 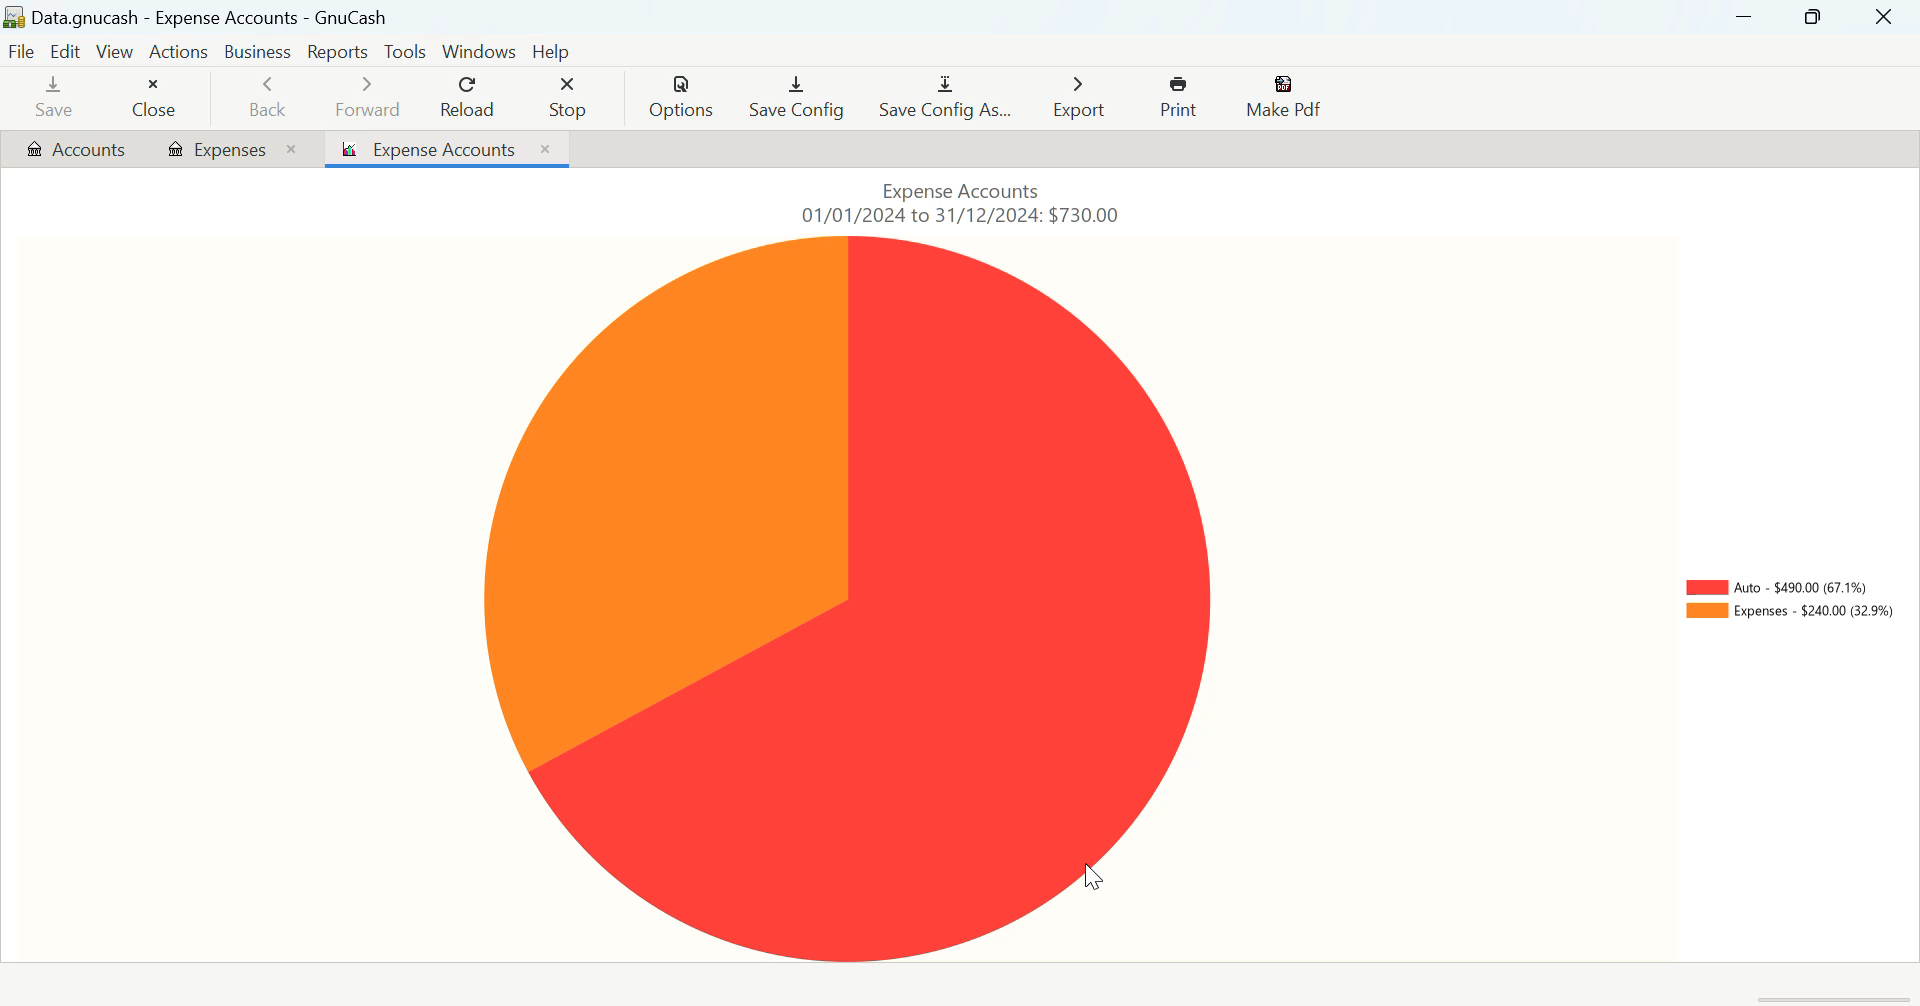 I want to click on Print, so click(x=1181, y=98).